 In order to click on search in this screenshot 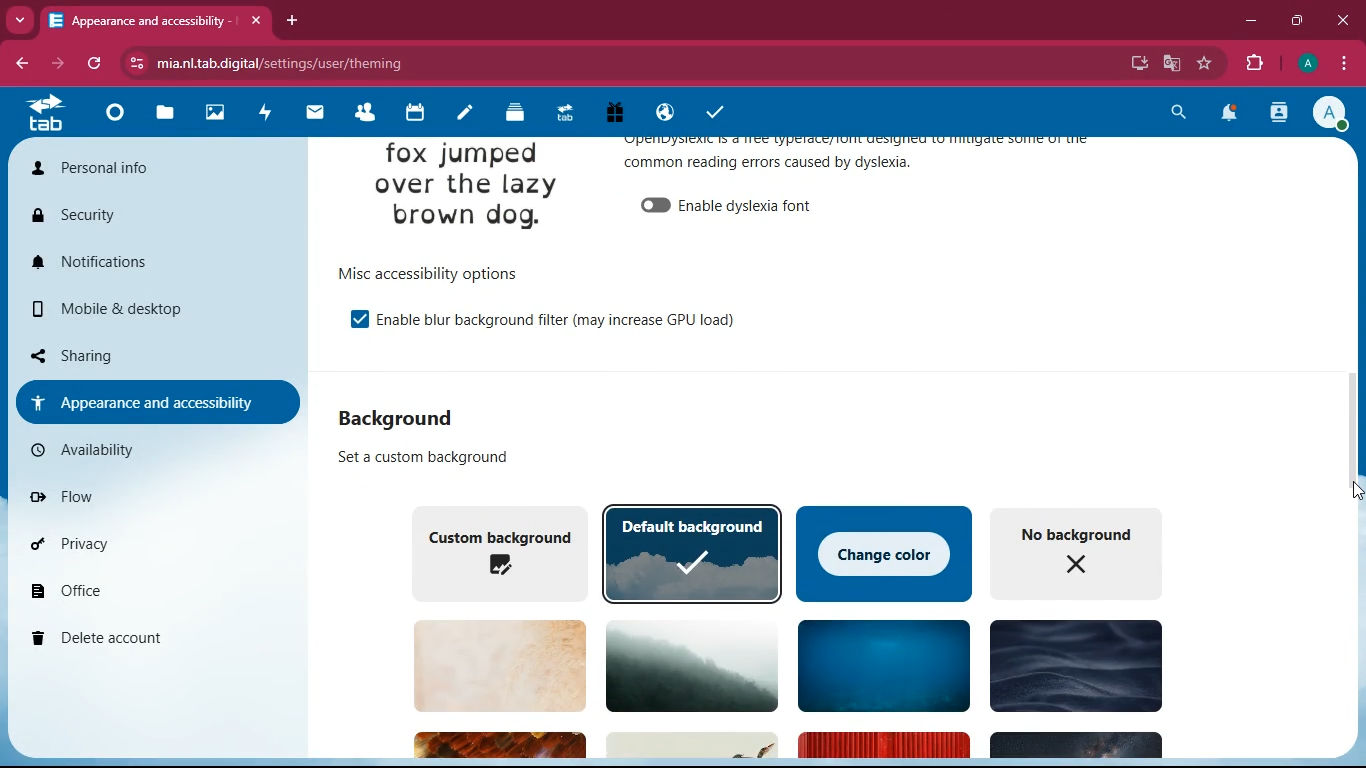, I will do `click(1176, 115)`.